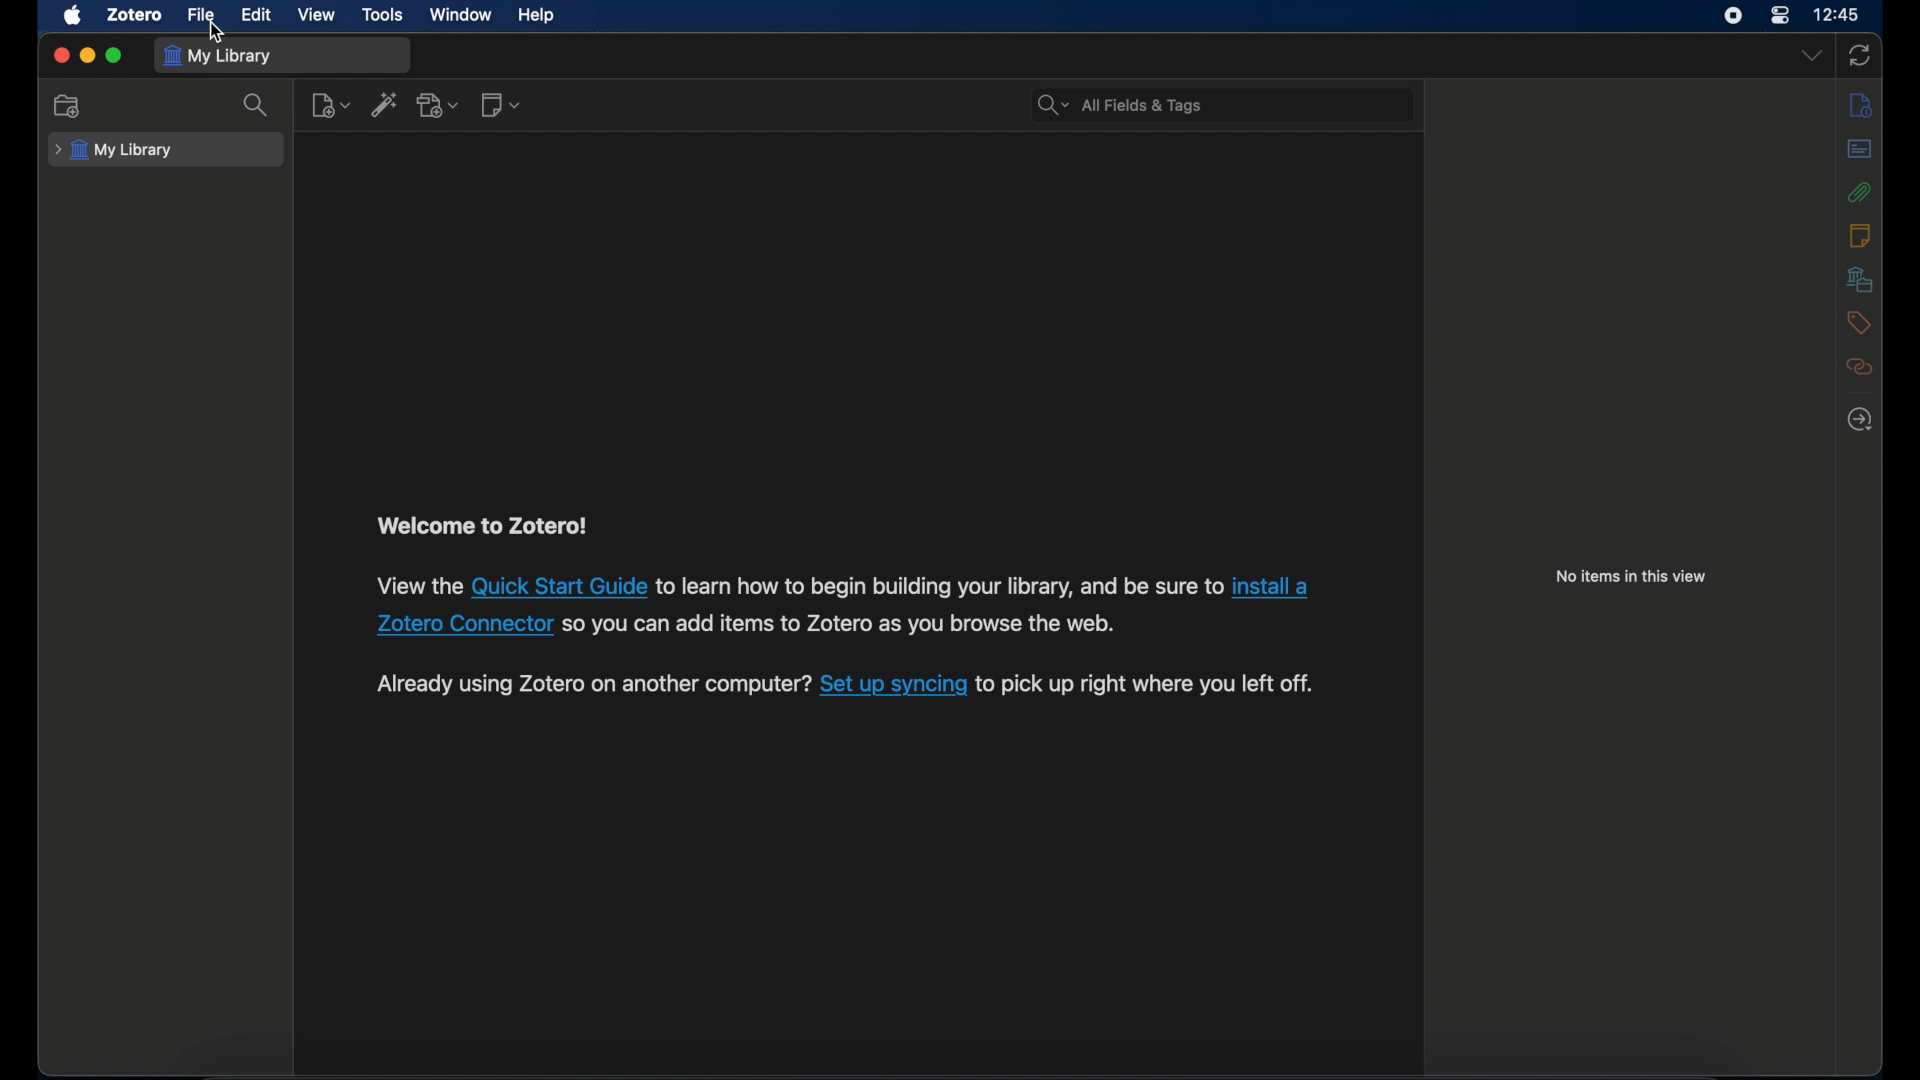 The height and width of the screenshot is (1080, 1920). What do you see at coordinates (385, 104) in the screenshot?
I see `add item by identifier` at bounding box center [385, 104].